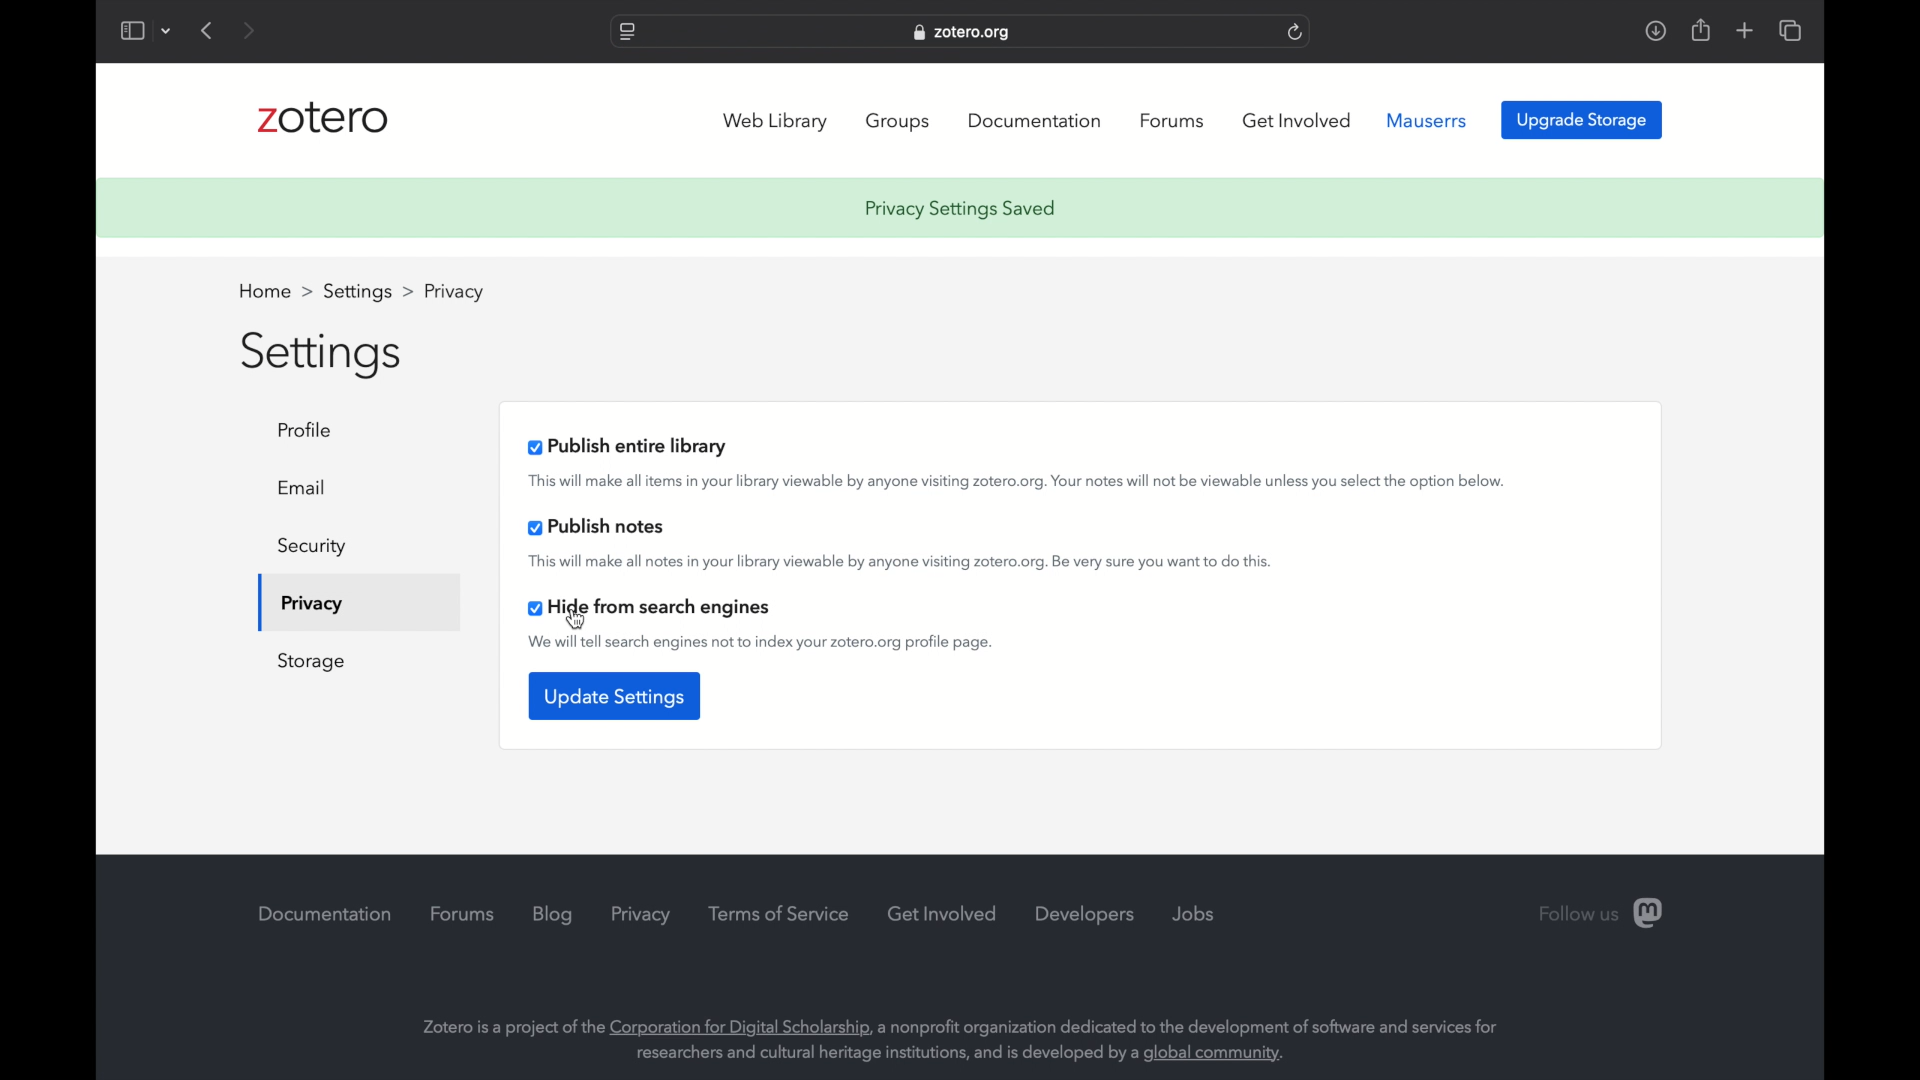  Describe the element at coordinates (1297, 120) in the screenshot. I see `get involved` at that location.